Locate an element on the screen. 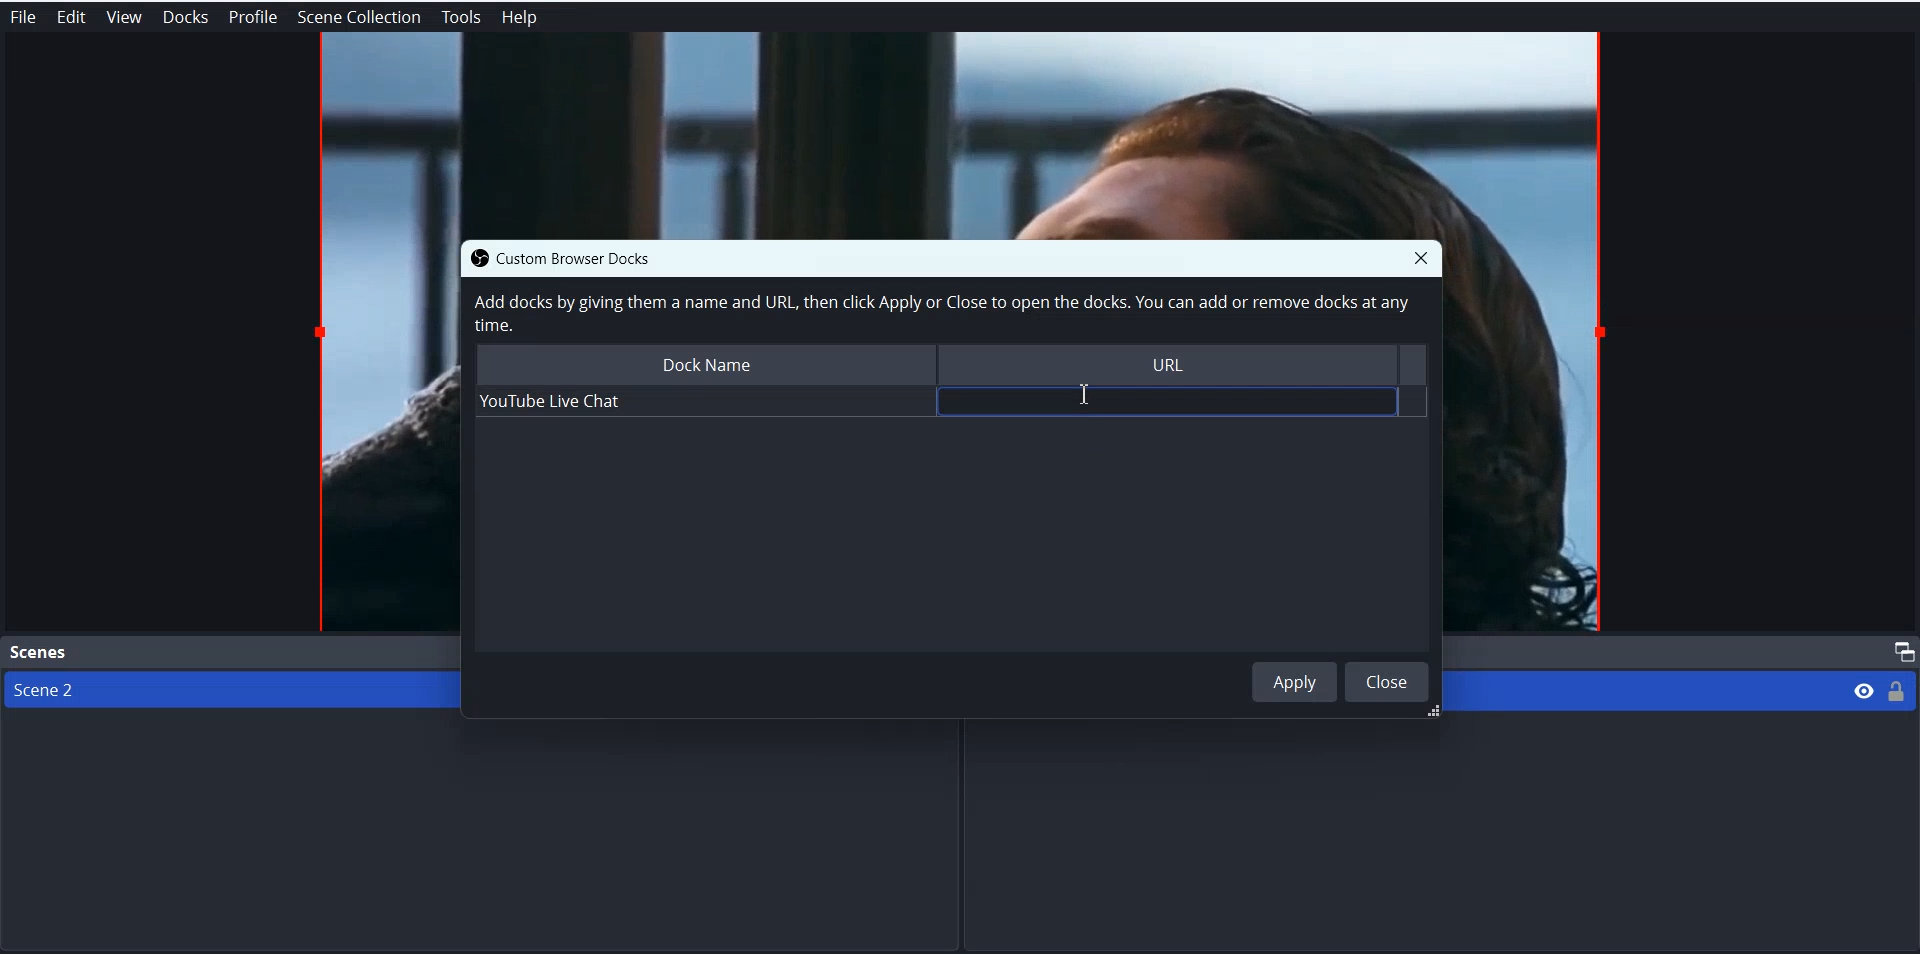  Docks is located at coordinates (185, 17).